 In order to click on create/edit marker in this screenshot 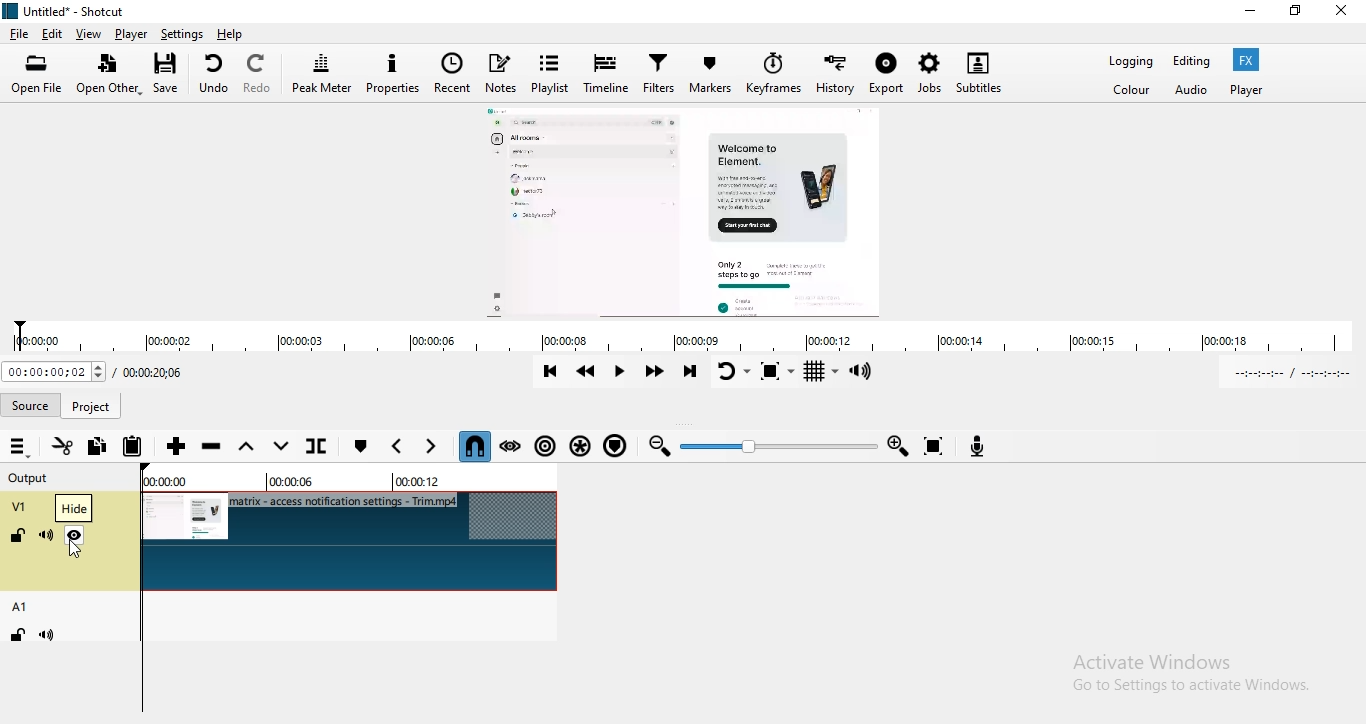, I will do `click(363, 446)`.